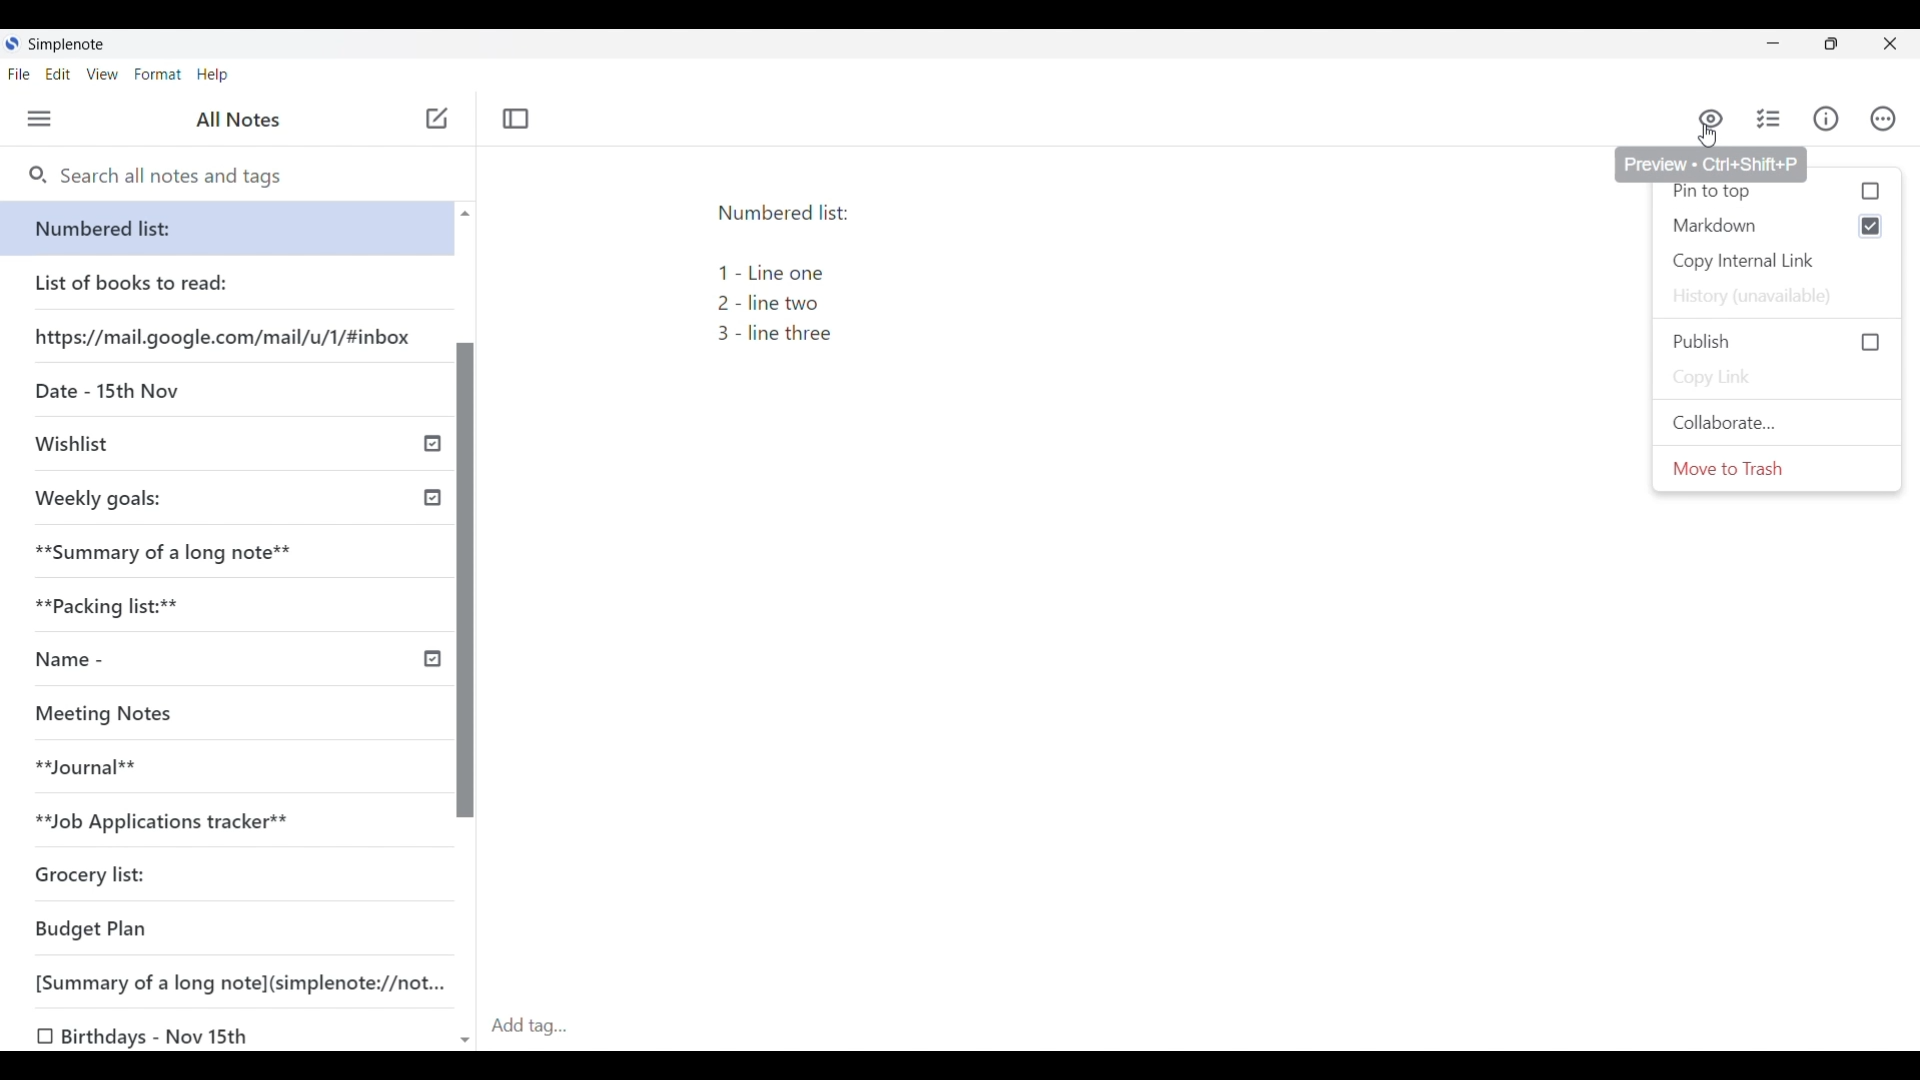 The width and height of the screenshot is (1920, 1080). Describe the element at coordinates (226, 337) in the screenshot. I see `https://mail.google.com/mail/u/1/#inbox` at that location.